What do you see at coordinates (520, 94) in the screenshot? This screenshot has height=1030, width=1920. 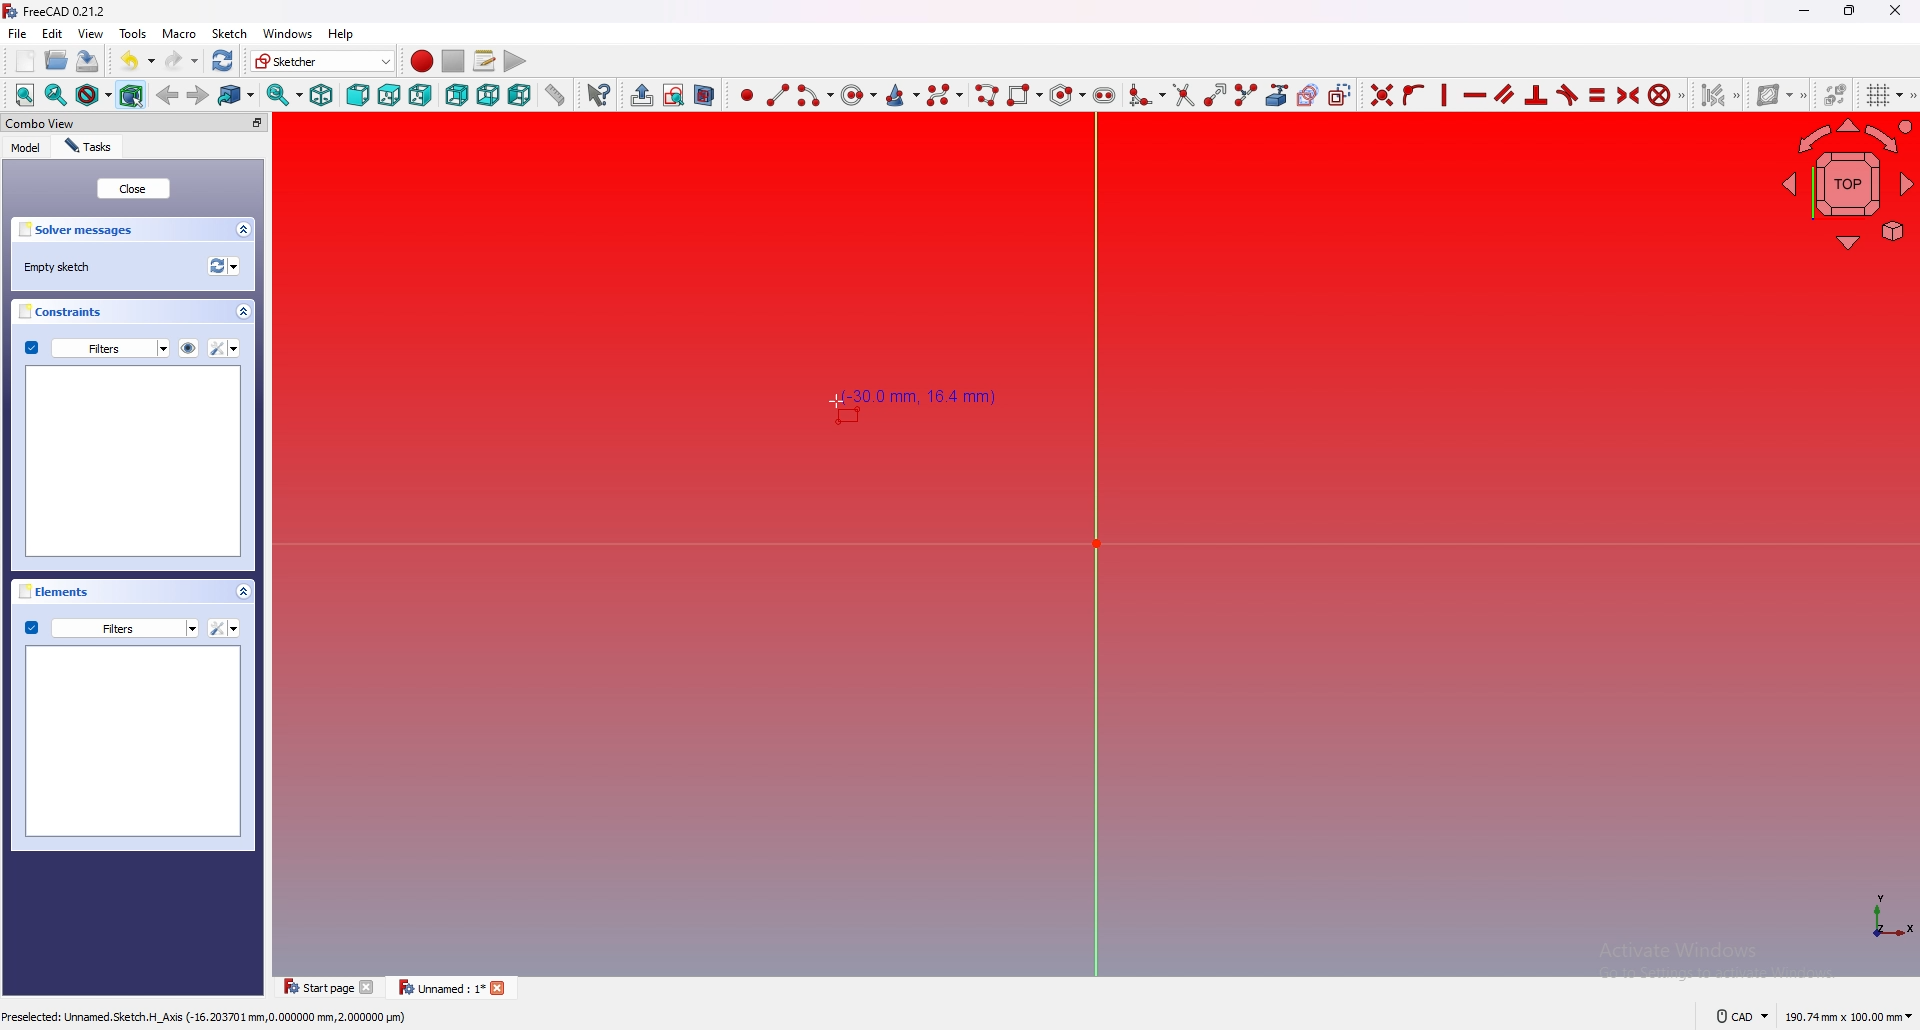 I see `left` at bounding box center [520, 94].